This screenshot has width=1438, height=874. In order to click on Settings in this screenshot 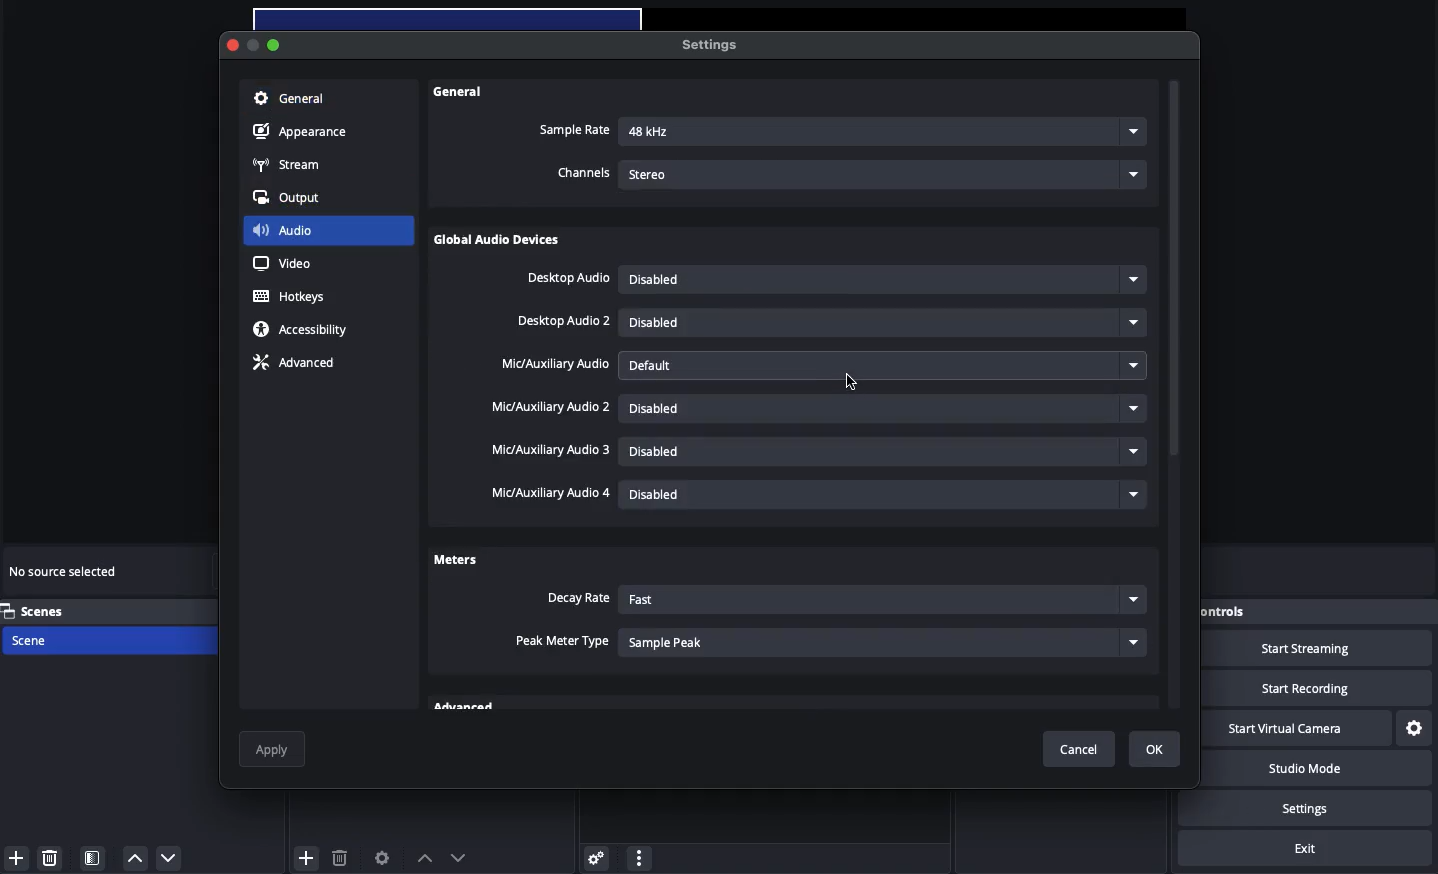, I will do `click(707, 44)`.